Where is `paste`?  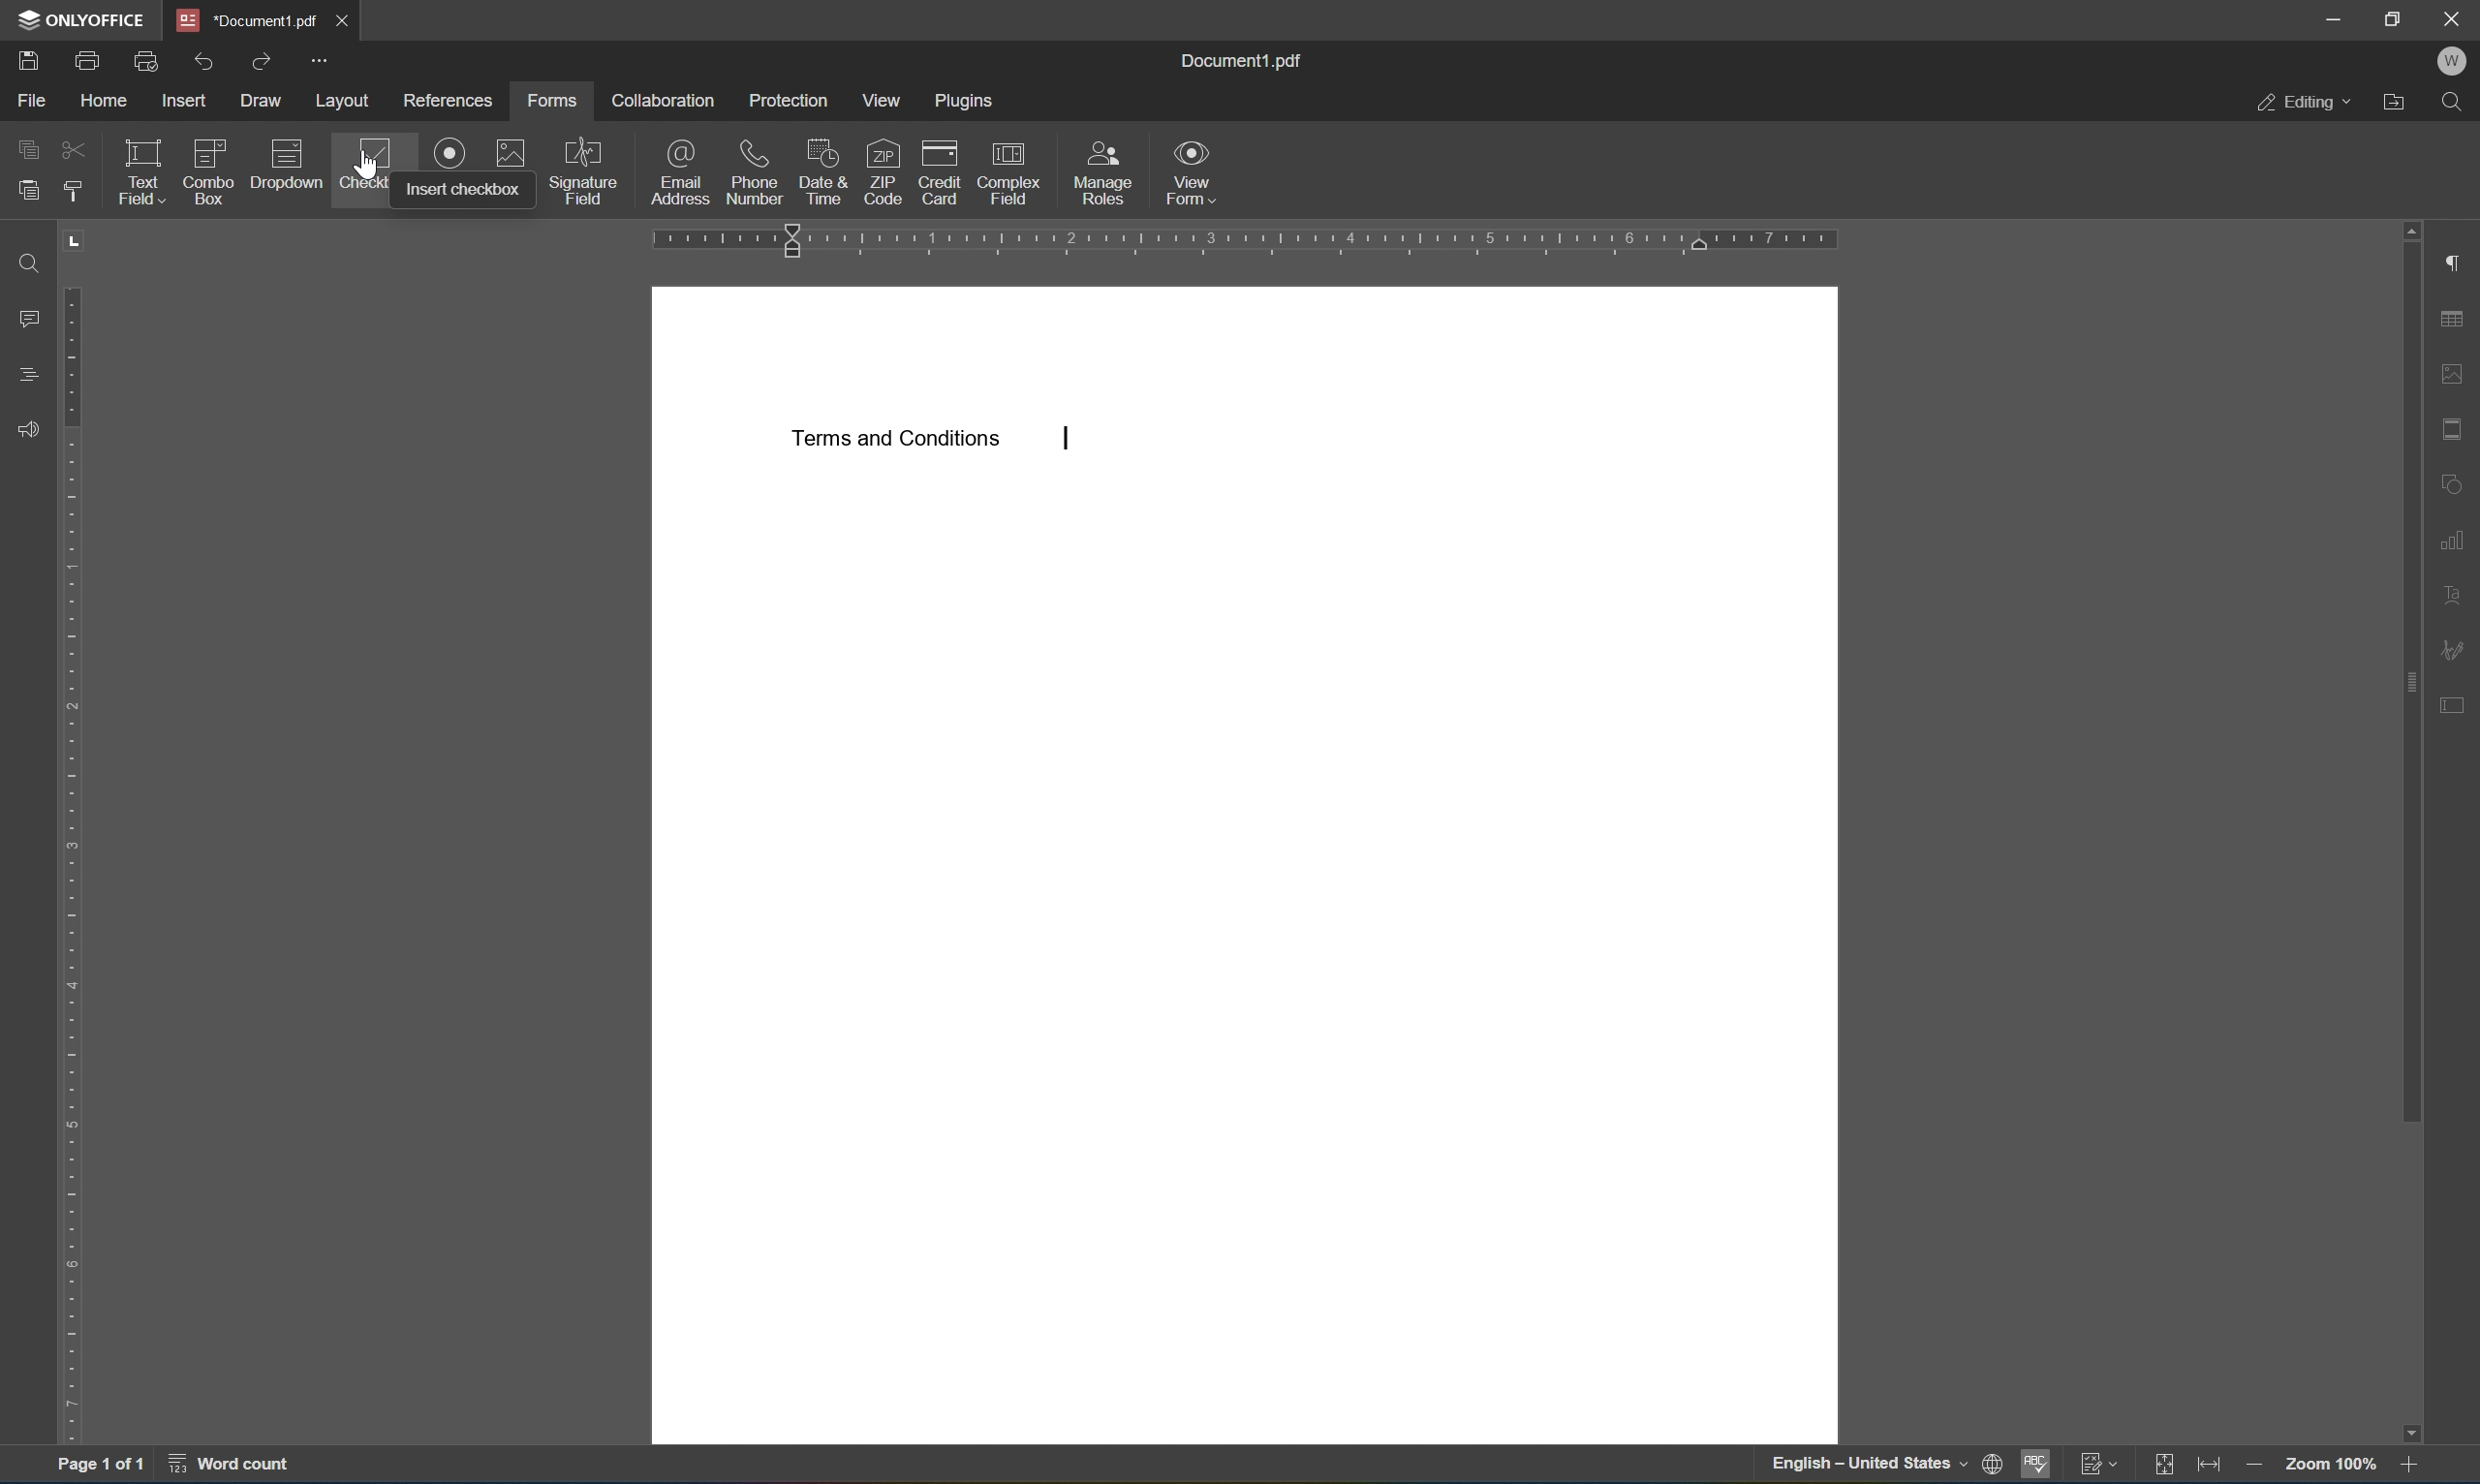 paste is located at coordinates (33, 192).